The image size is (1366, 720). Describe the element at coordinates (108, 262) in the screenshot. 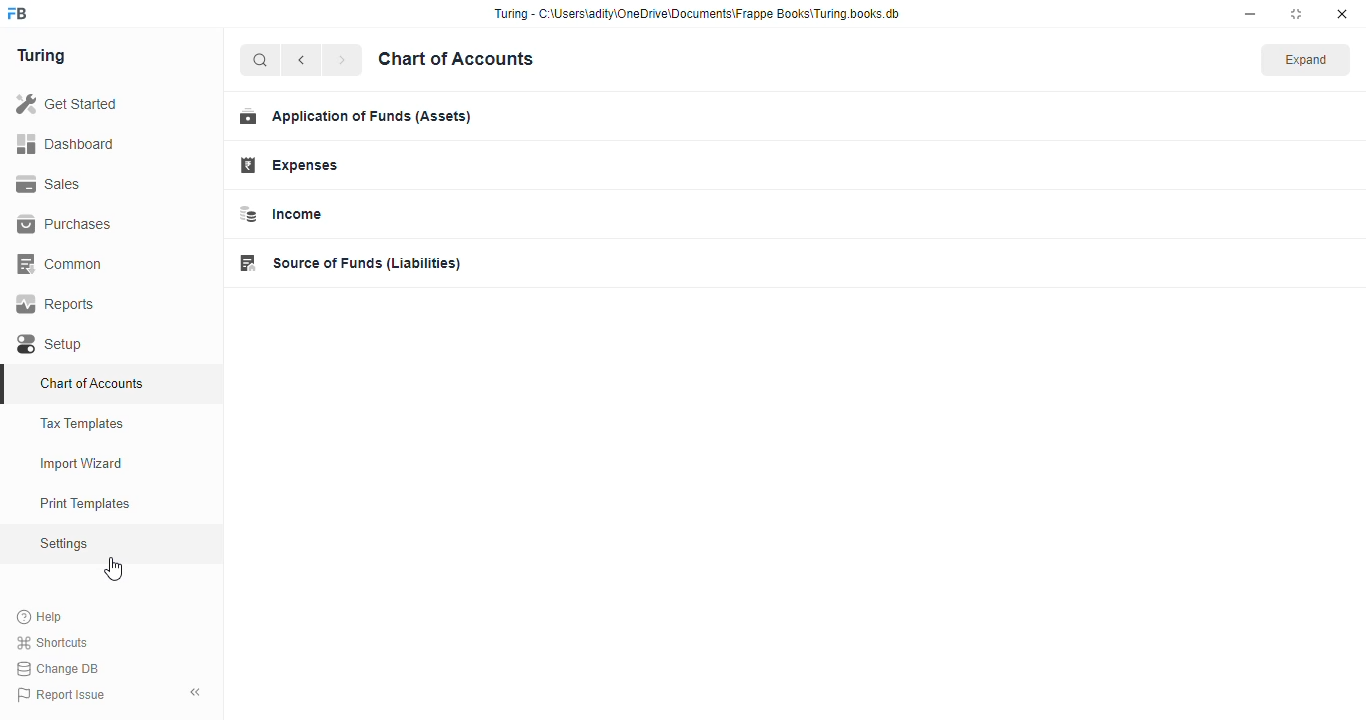

I see `Common` at that location.